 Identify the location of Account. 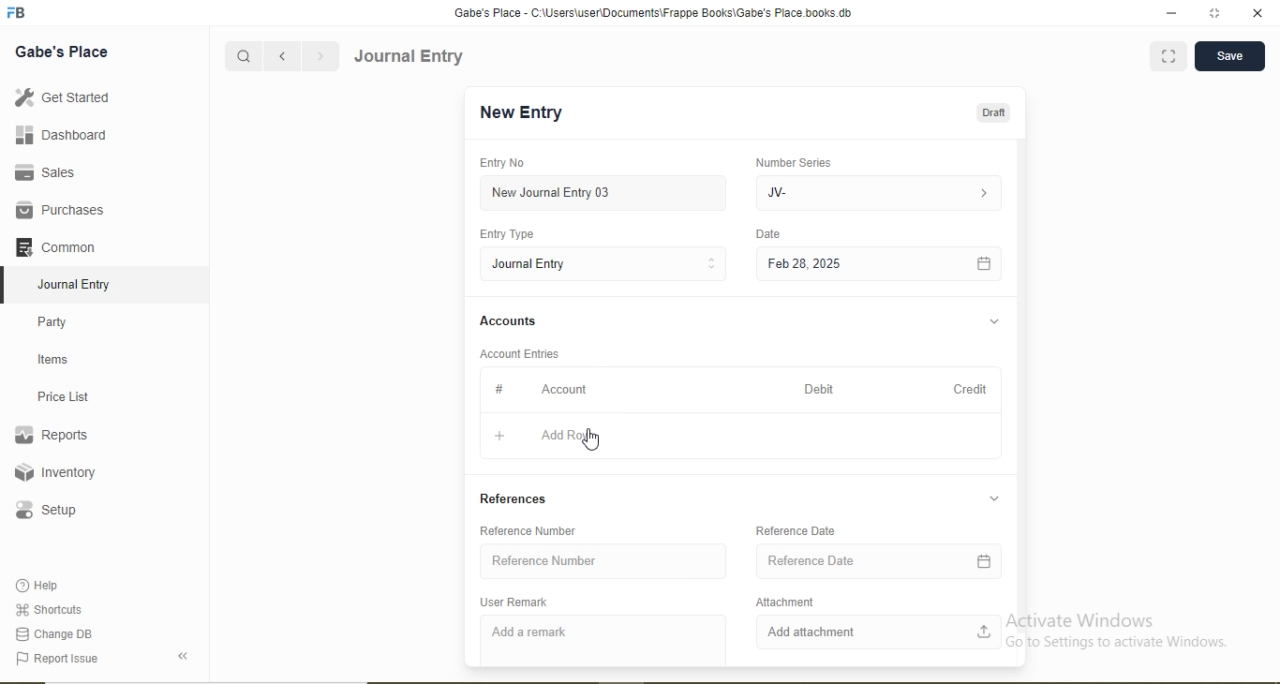
(564, 390).